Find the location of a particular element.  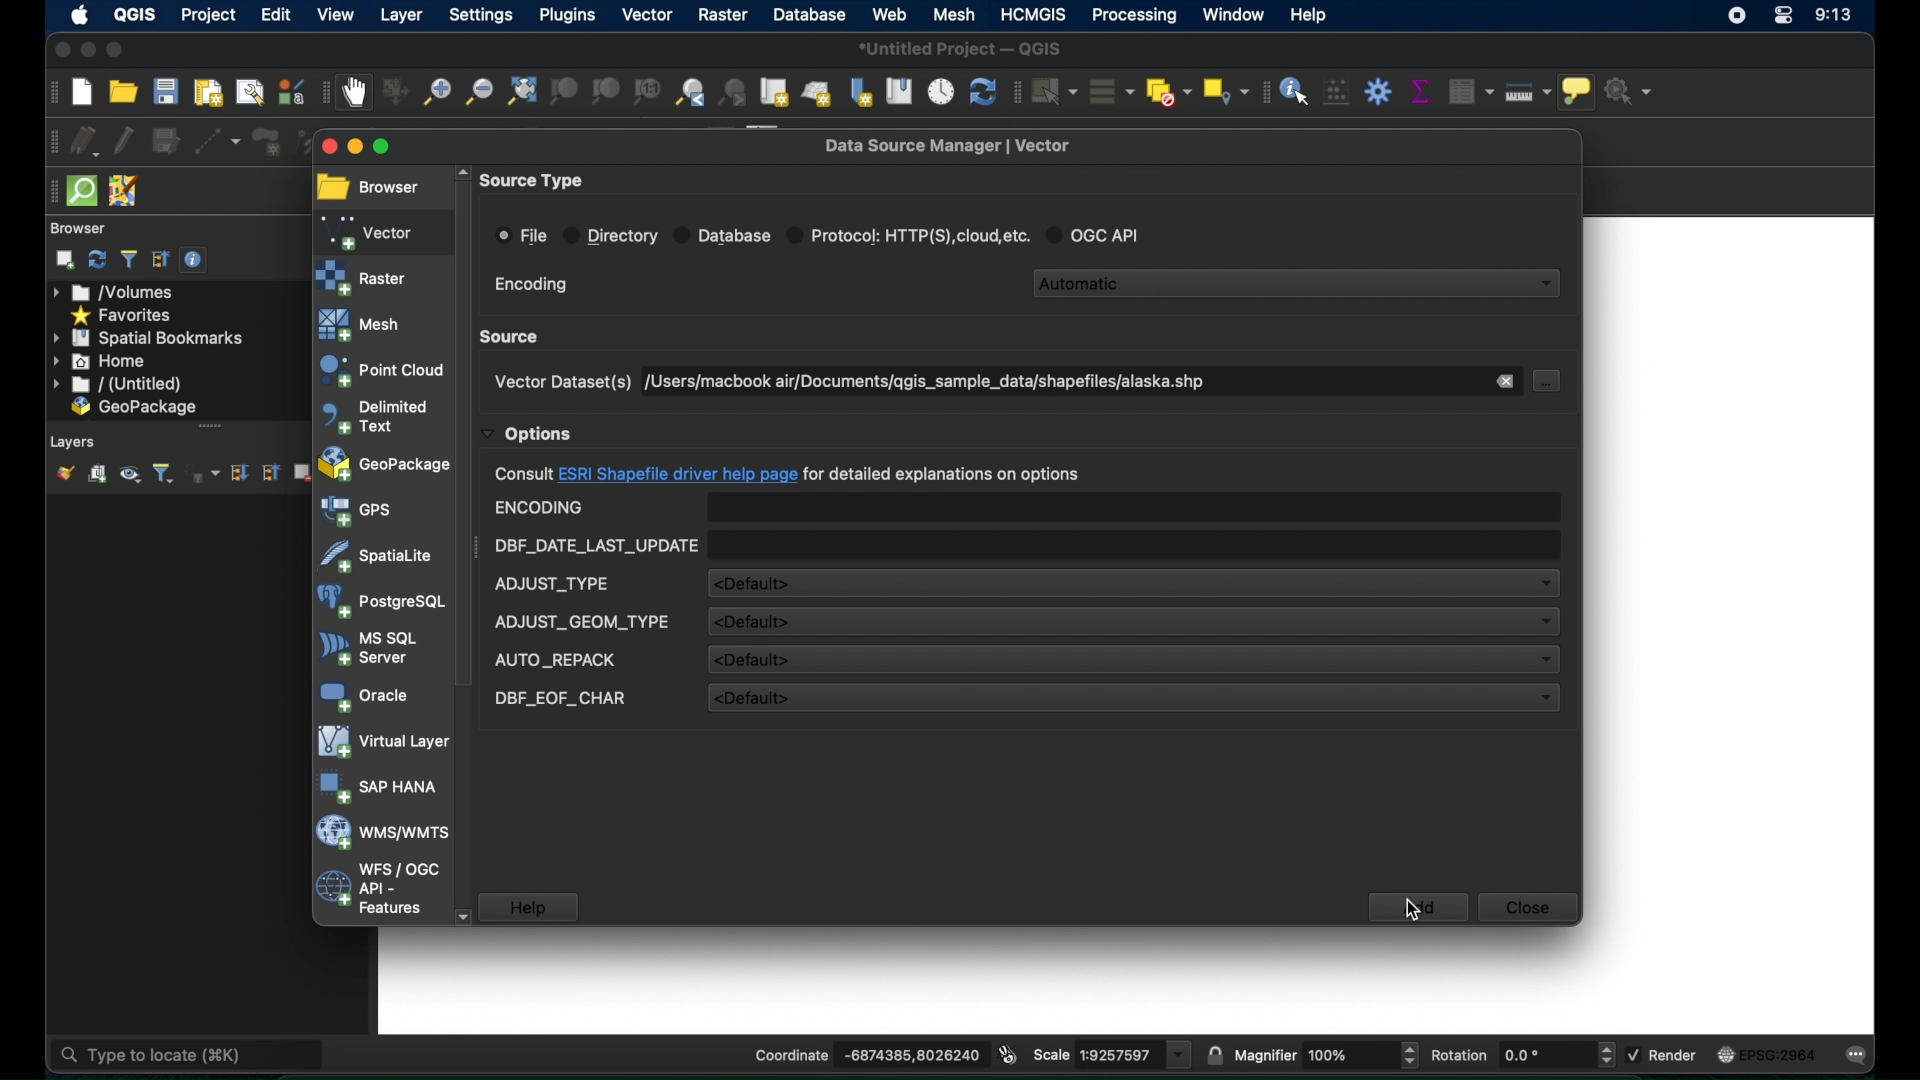

magnifier is located at coordinates (1328, 1052).